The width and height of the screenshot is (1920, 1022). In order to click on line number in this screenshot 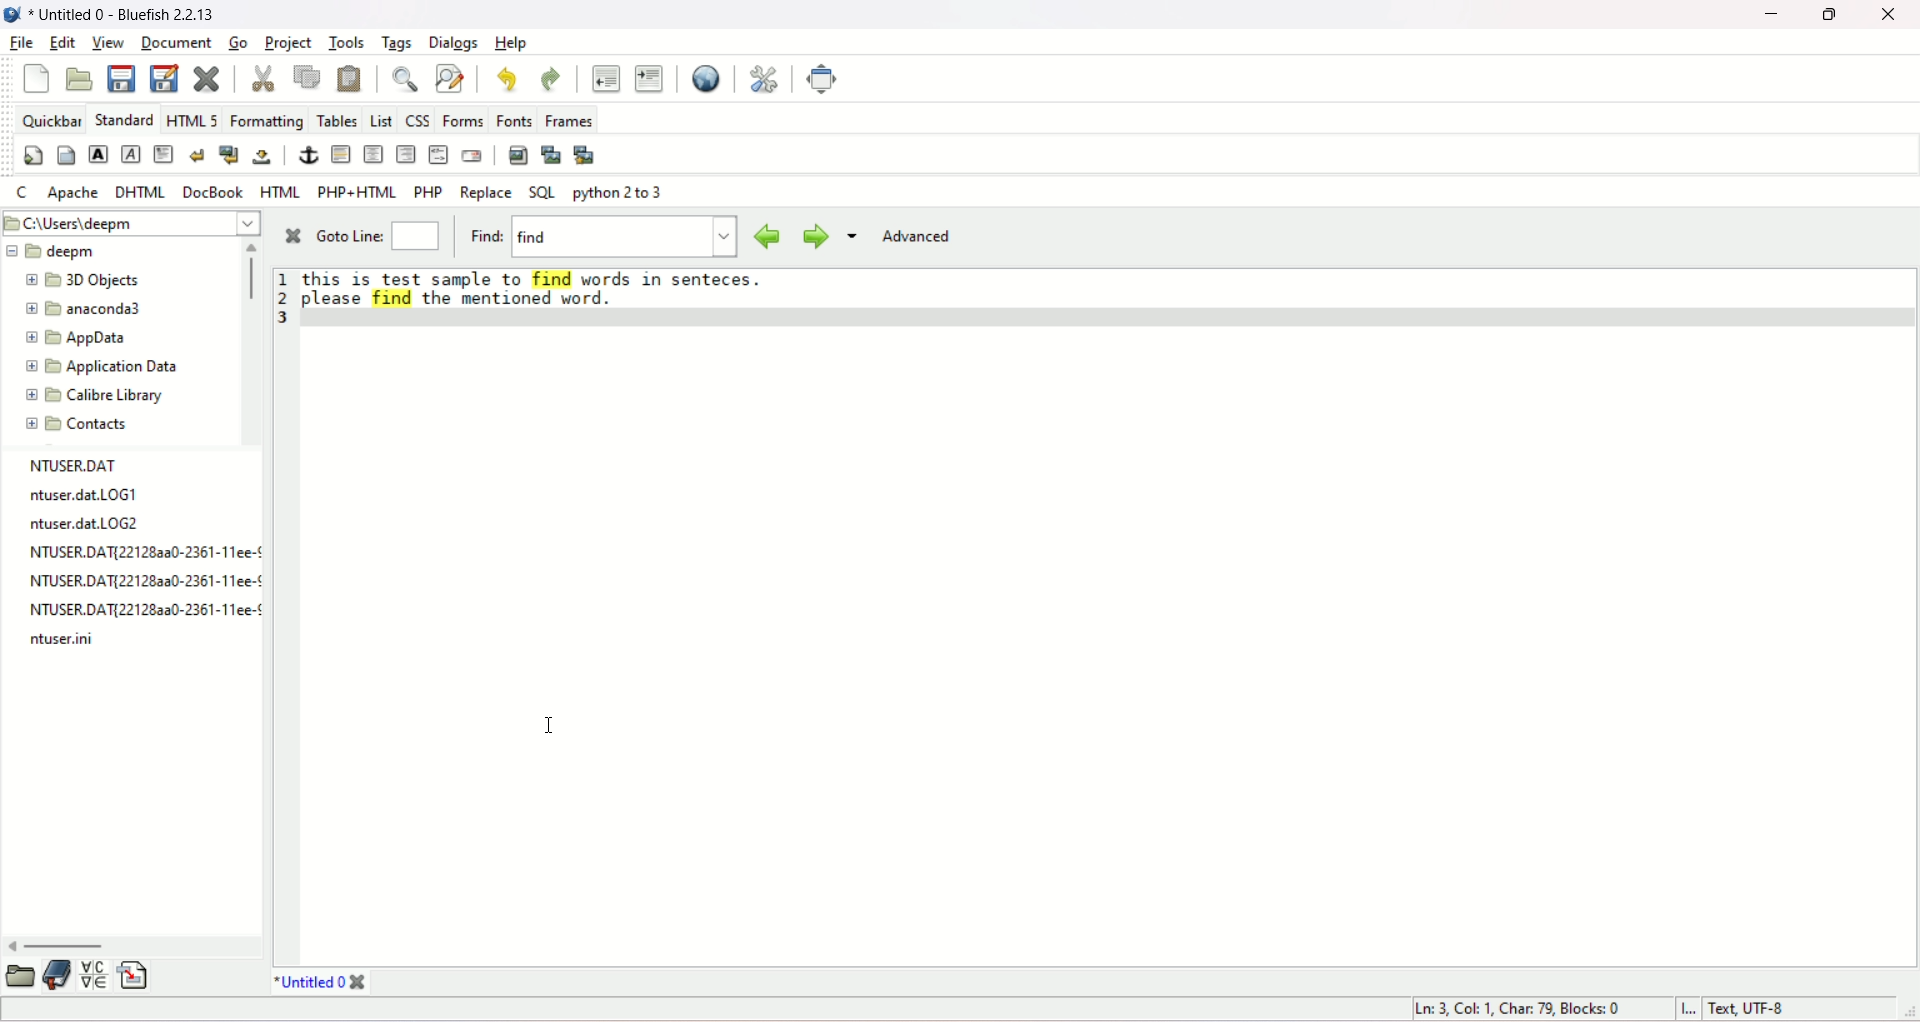, I will do `click(281, 299)`.